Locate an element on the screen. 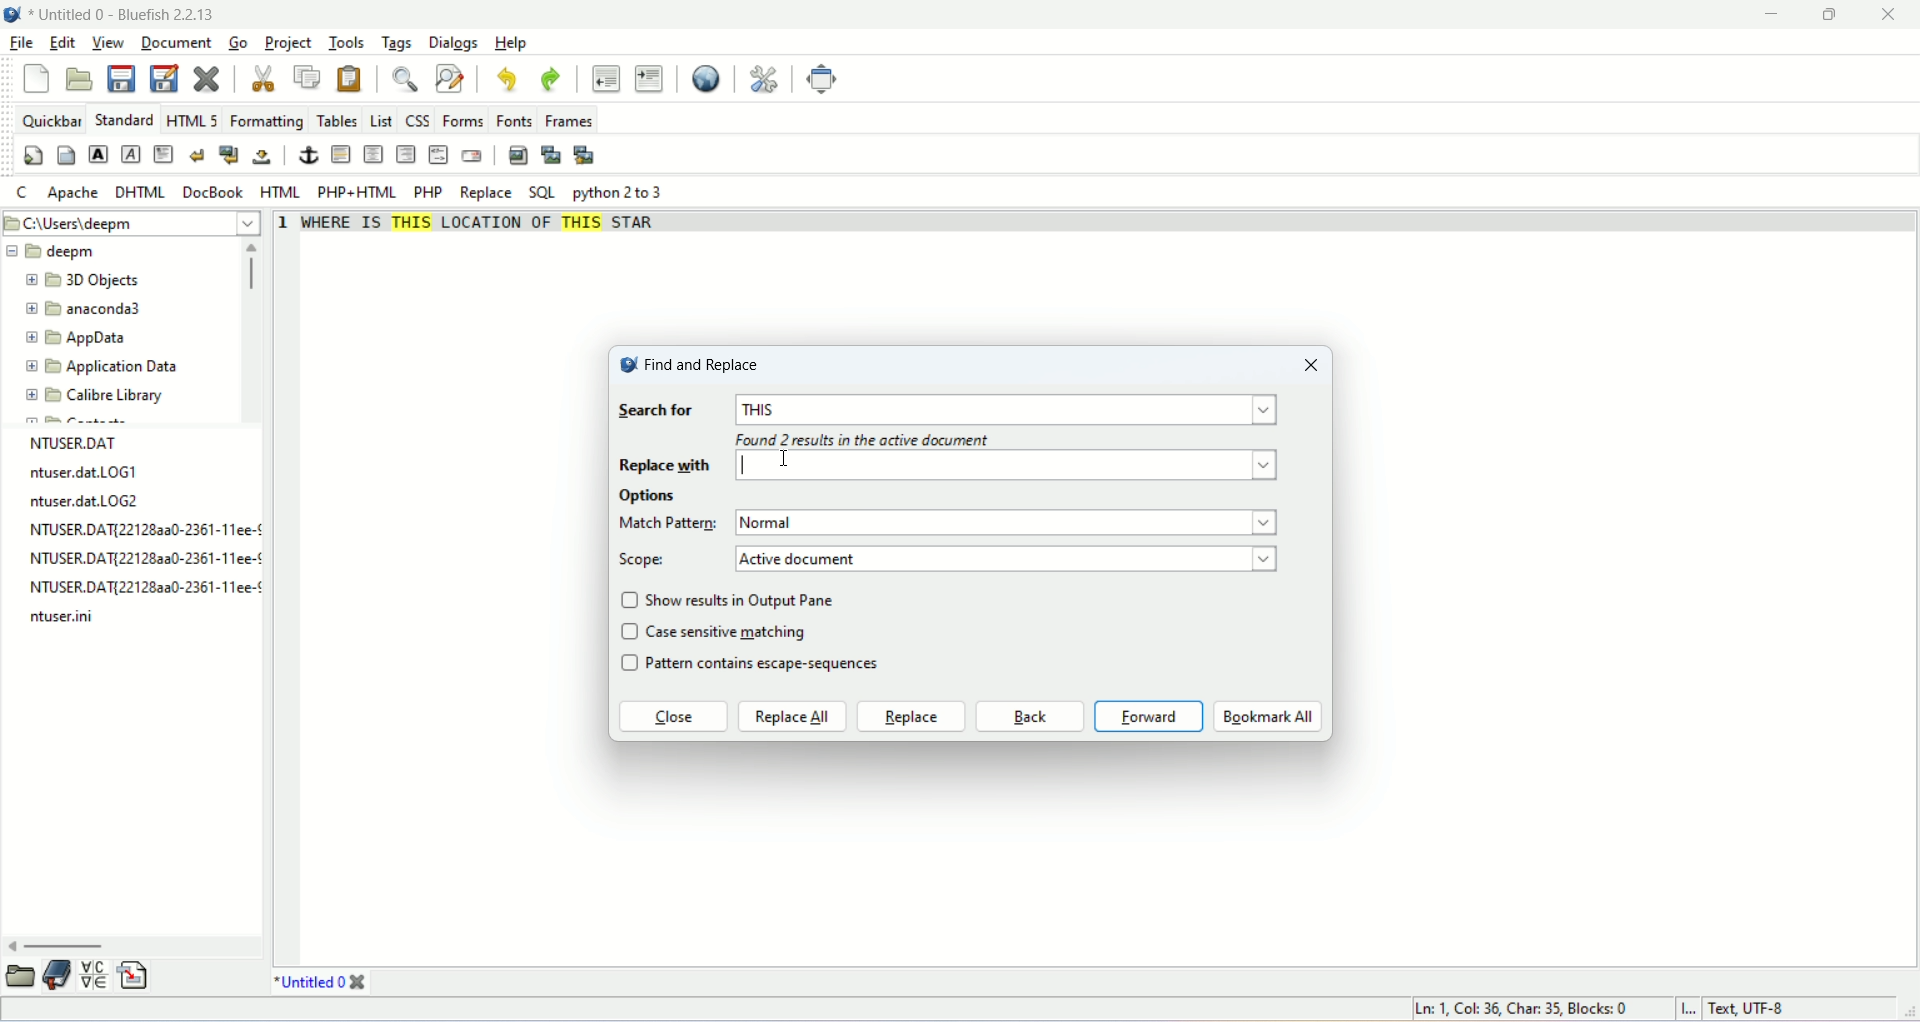 The image size is (1920, 1022). Ln 1, Col 35, Char 35, Blocks:0 is located at coordinates (1532, 1009).